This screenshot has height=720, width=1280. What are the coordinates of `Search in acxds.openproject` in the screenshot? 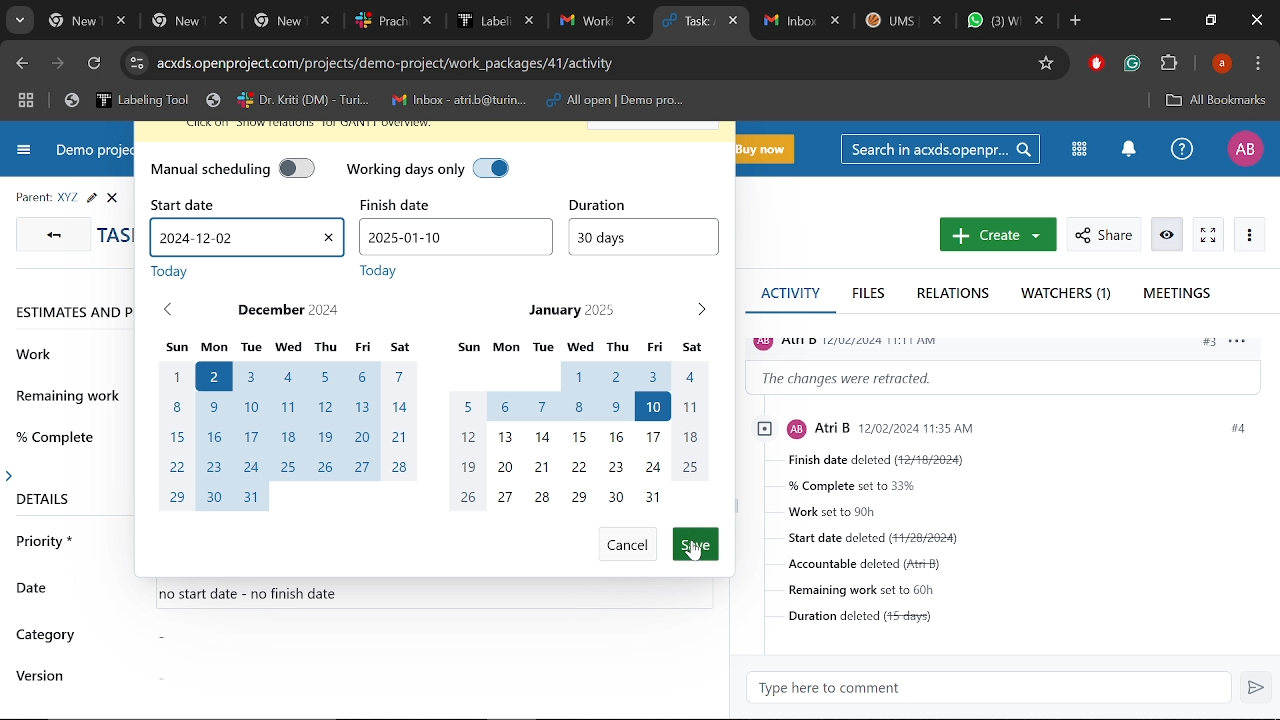 It's located at (940, 149).